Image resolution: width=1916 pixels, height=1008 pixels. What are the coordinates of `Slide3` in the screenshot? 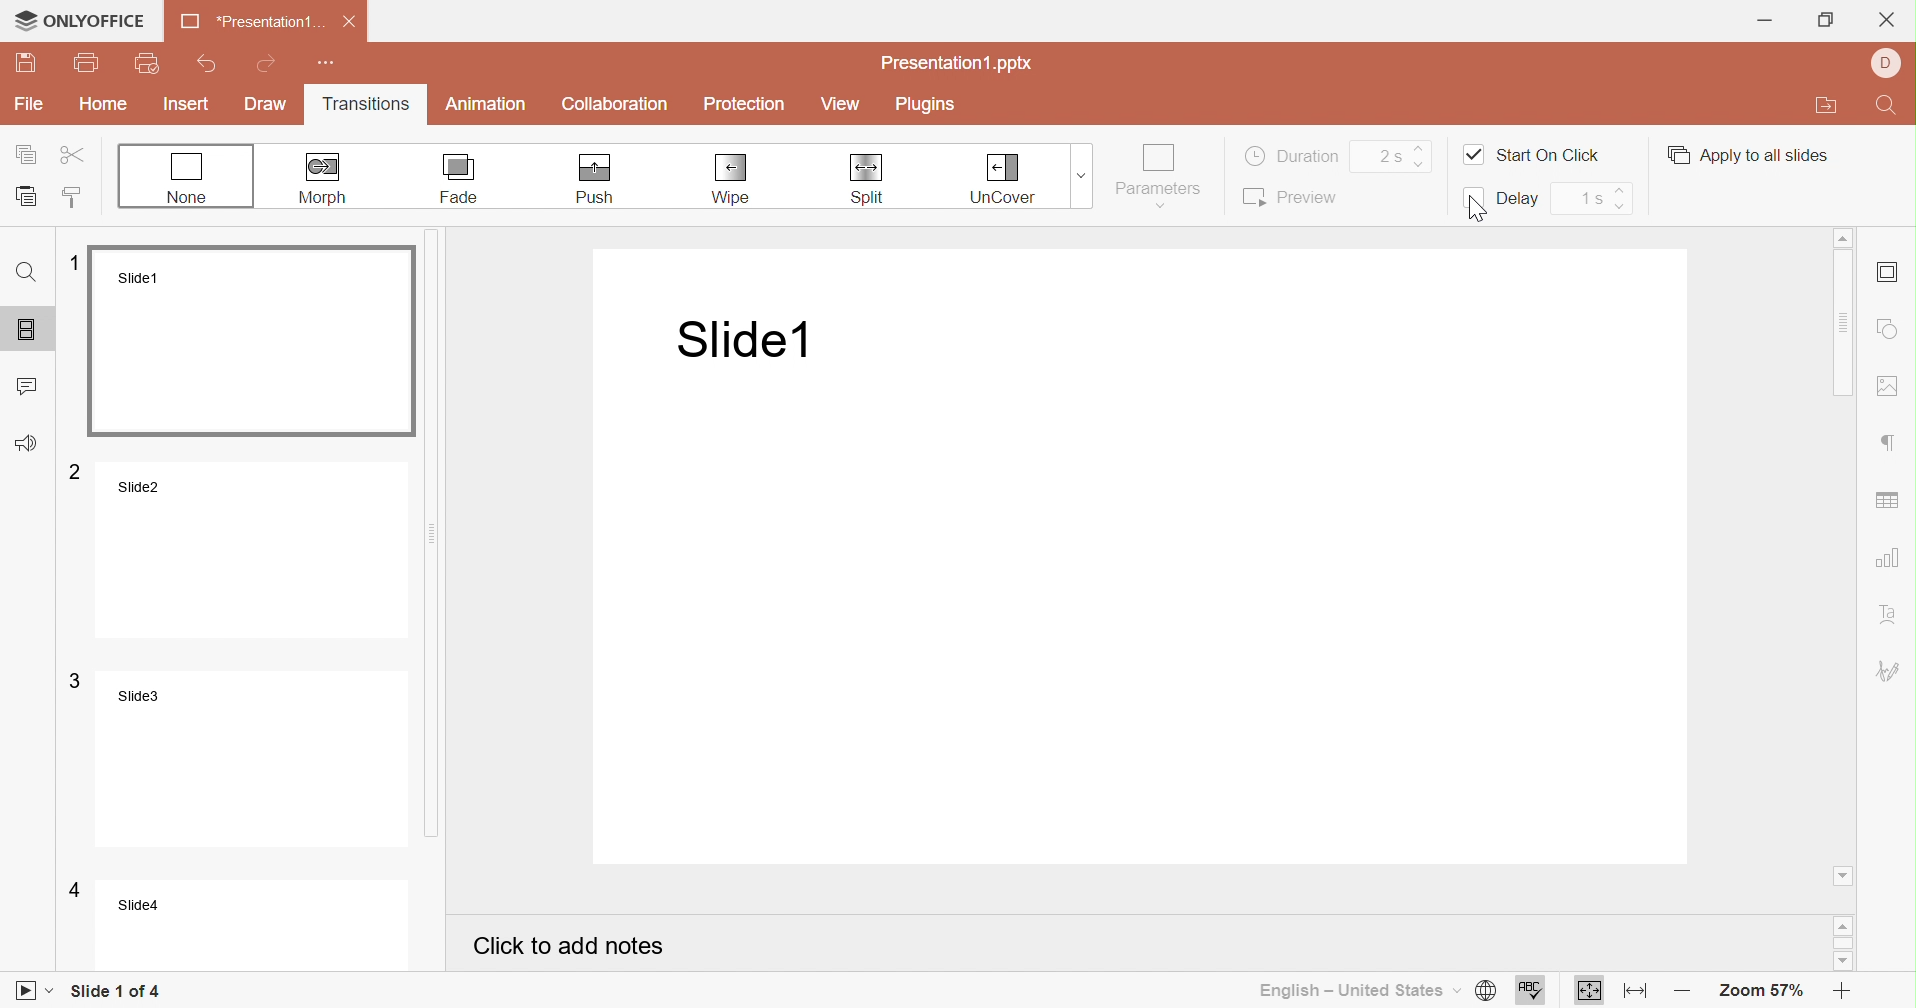 It's located at (258, 757).